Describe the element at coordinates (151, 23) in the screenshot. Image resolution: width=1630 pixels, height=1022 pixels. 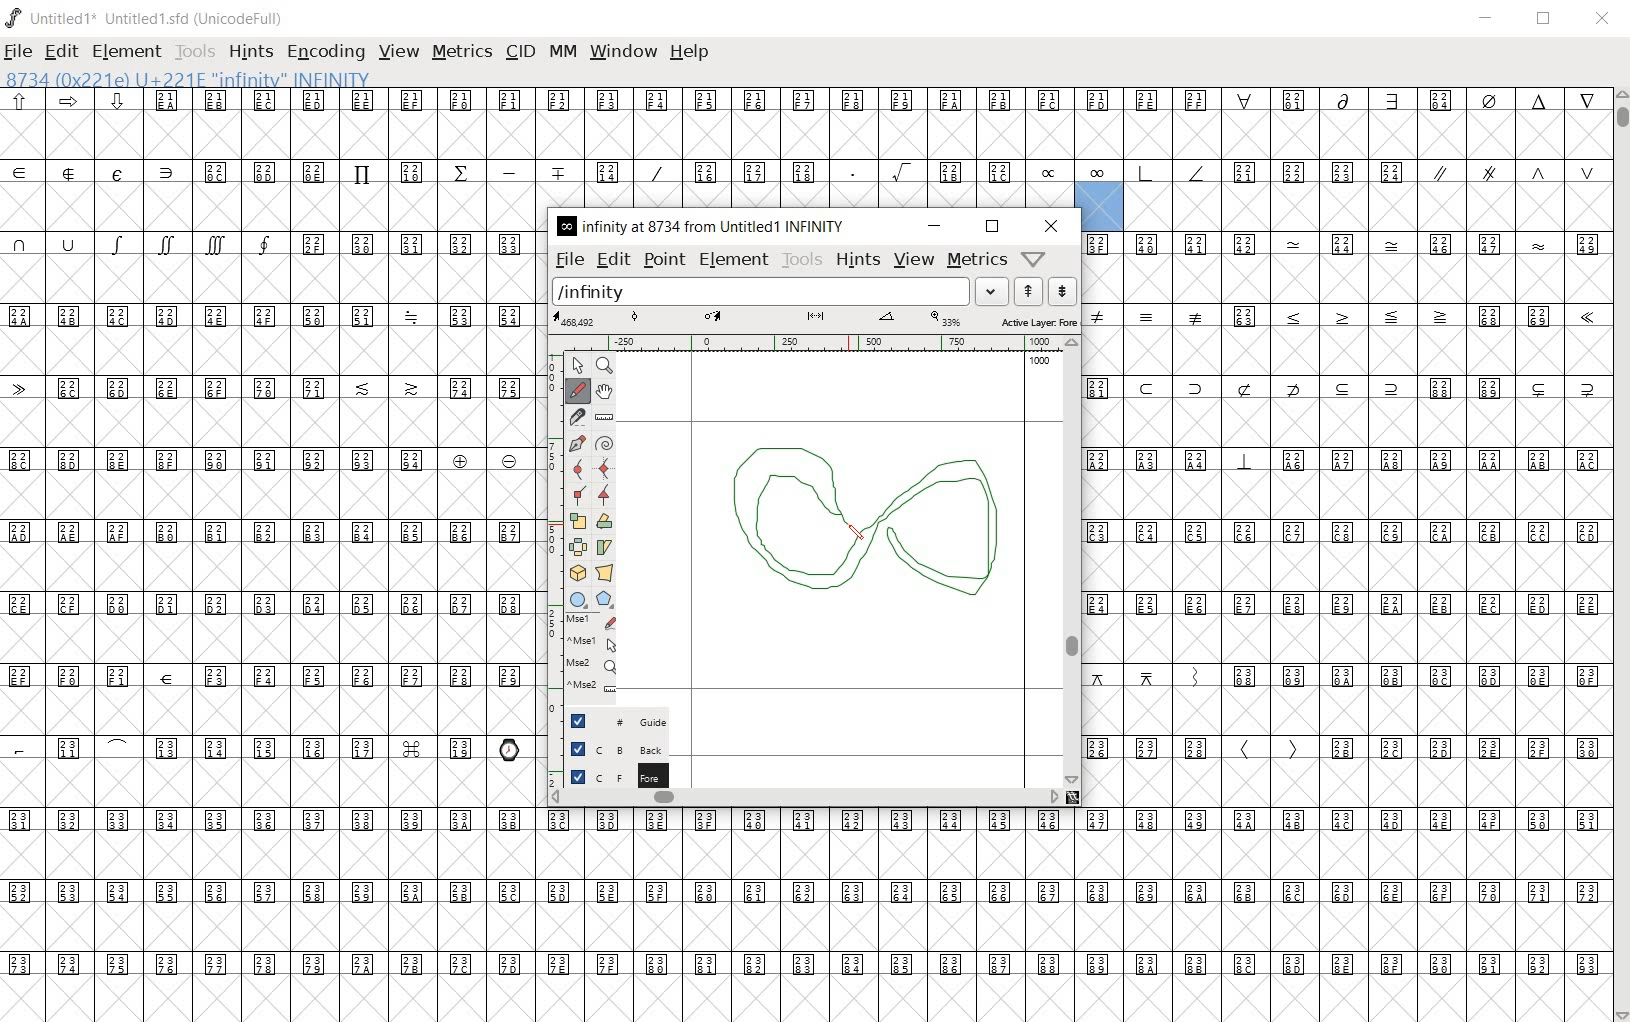
I see `Untitled1 Untitled1.sfd (UnicodeFull)` at that location.